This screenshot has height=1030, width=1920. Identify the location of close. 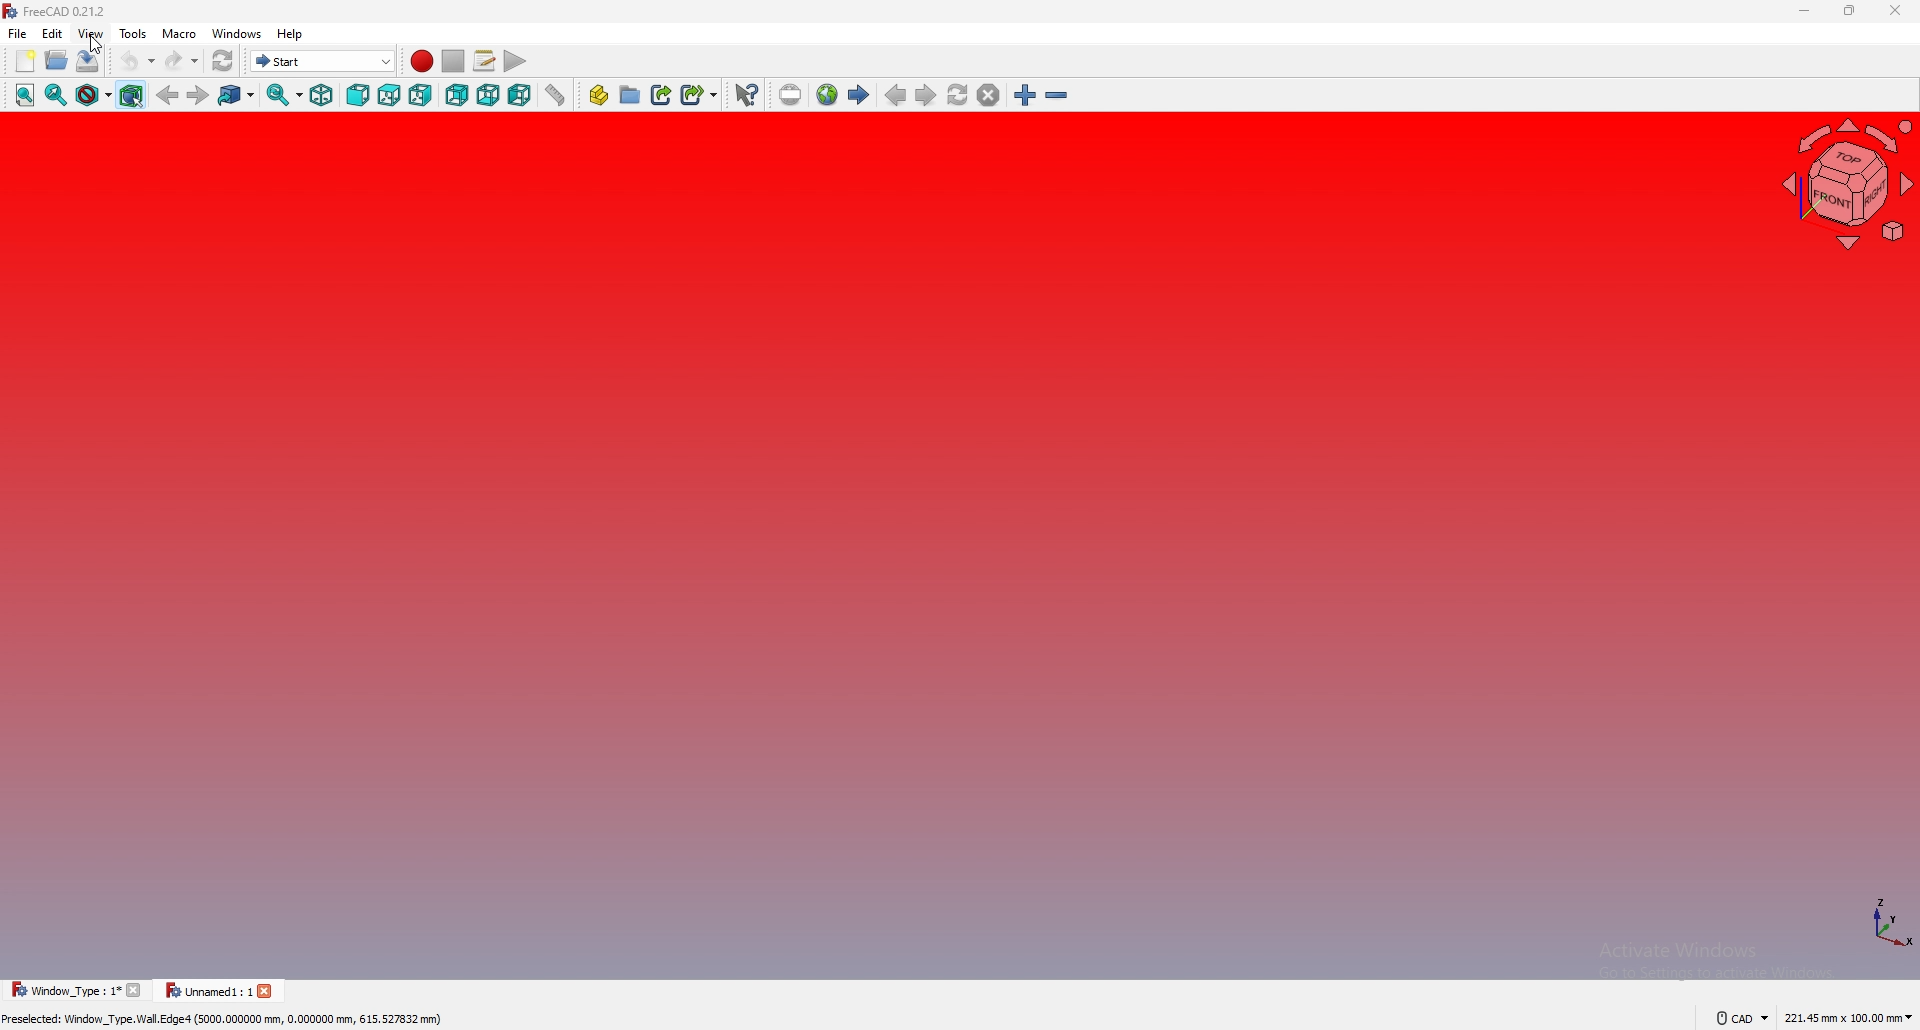
(138, 990).